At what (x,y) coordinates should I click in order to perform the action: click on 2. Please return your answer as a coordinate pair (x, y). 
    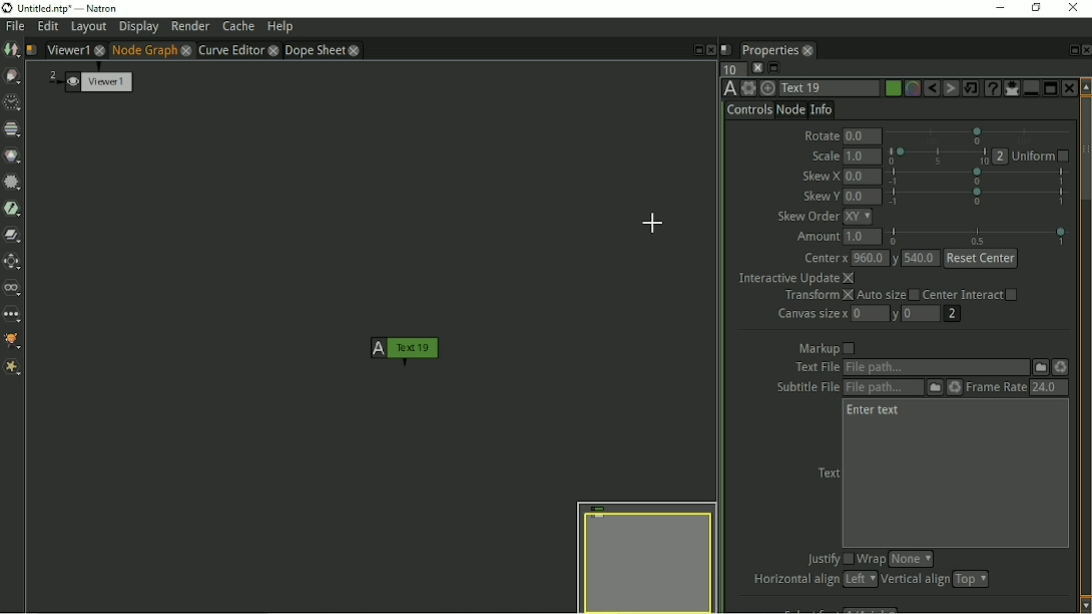
    Looking at the image, I should click on (1001, 155).